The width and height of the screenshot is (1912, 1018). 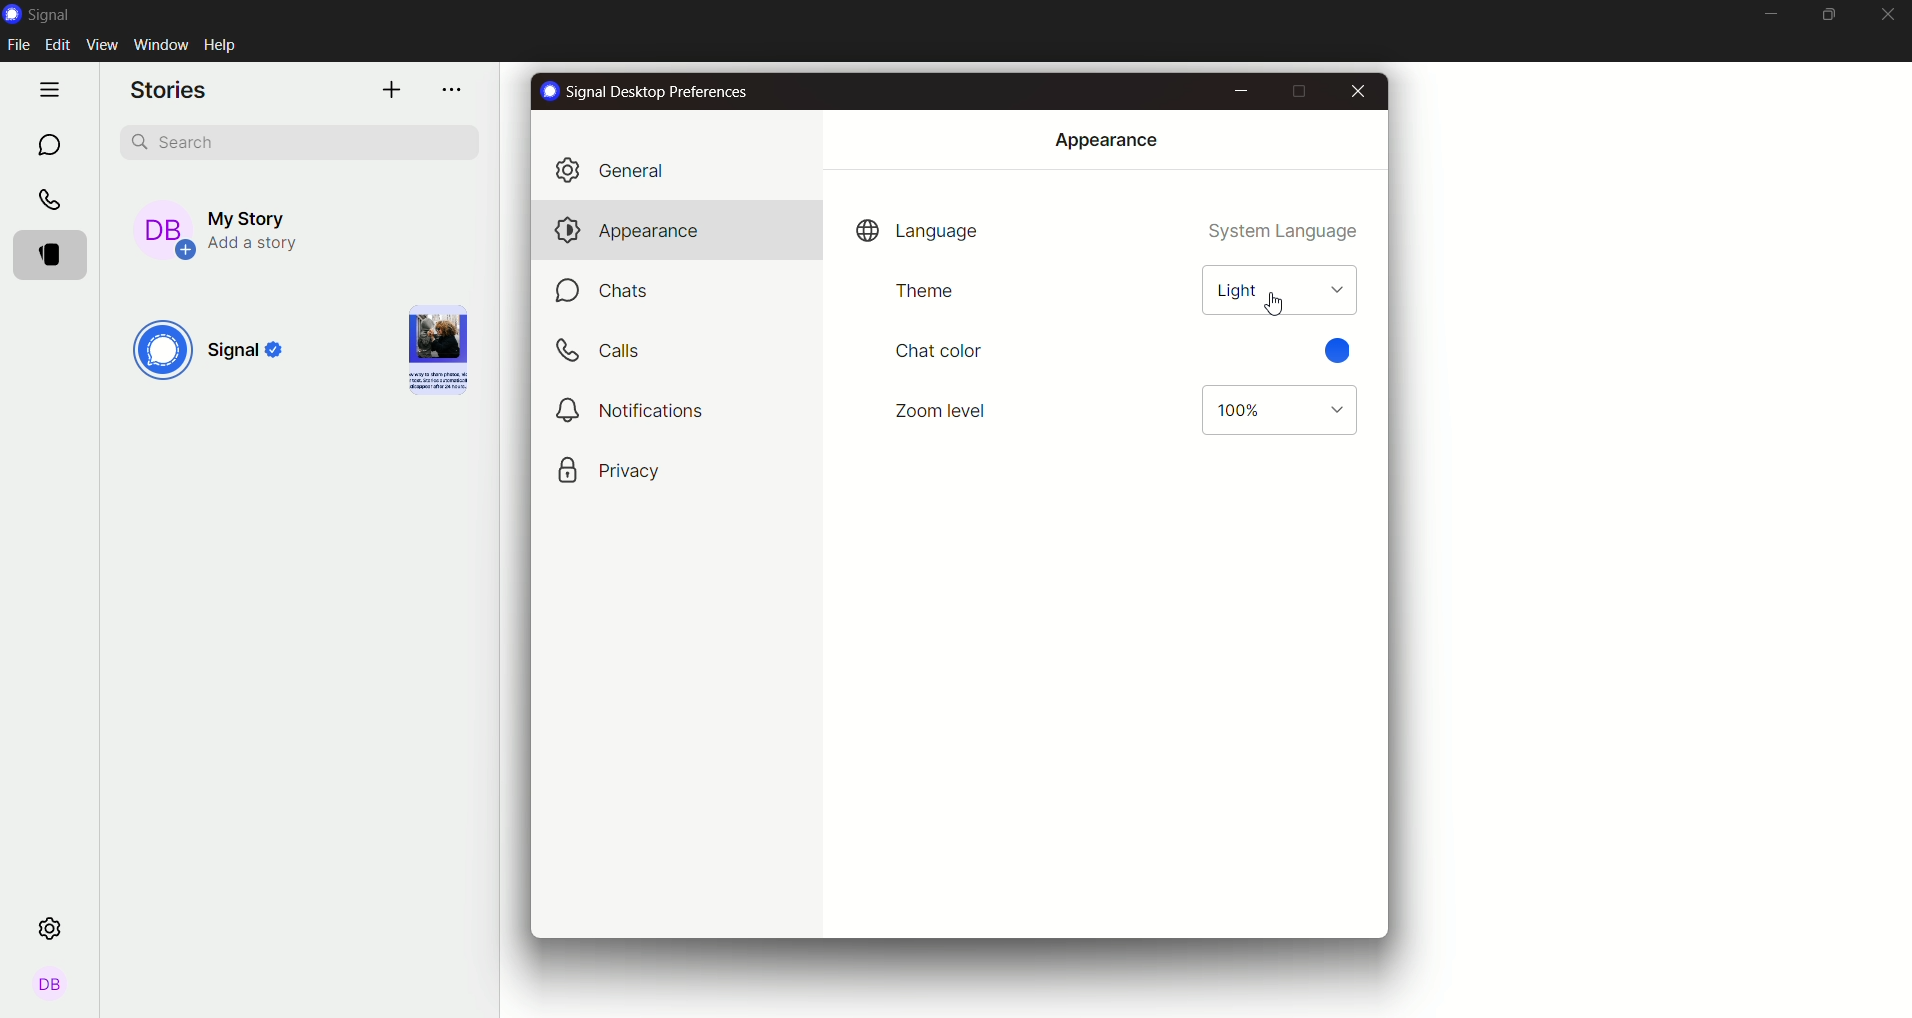 I want to click on chat, so click(x=48, y=144).